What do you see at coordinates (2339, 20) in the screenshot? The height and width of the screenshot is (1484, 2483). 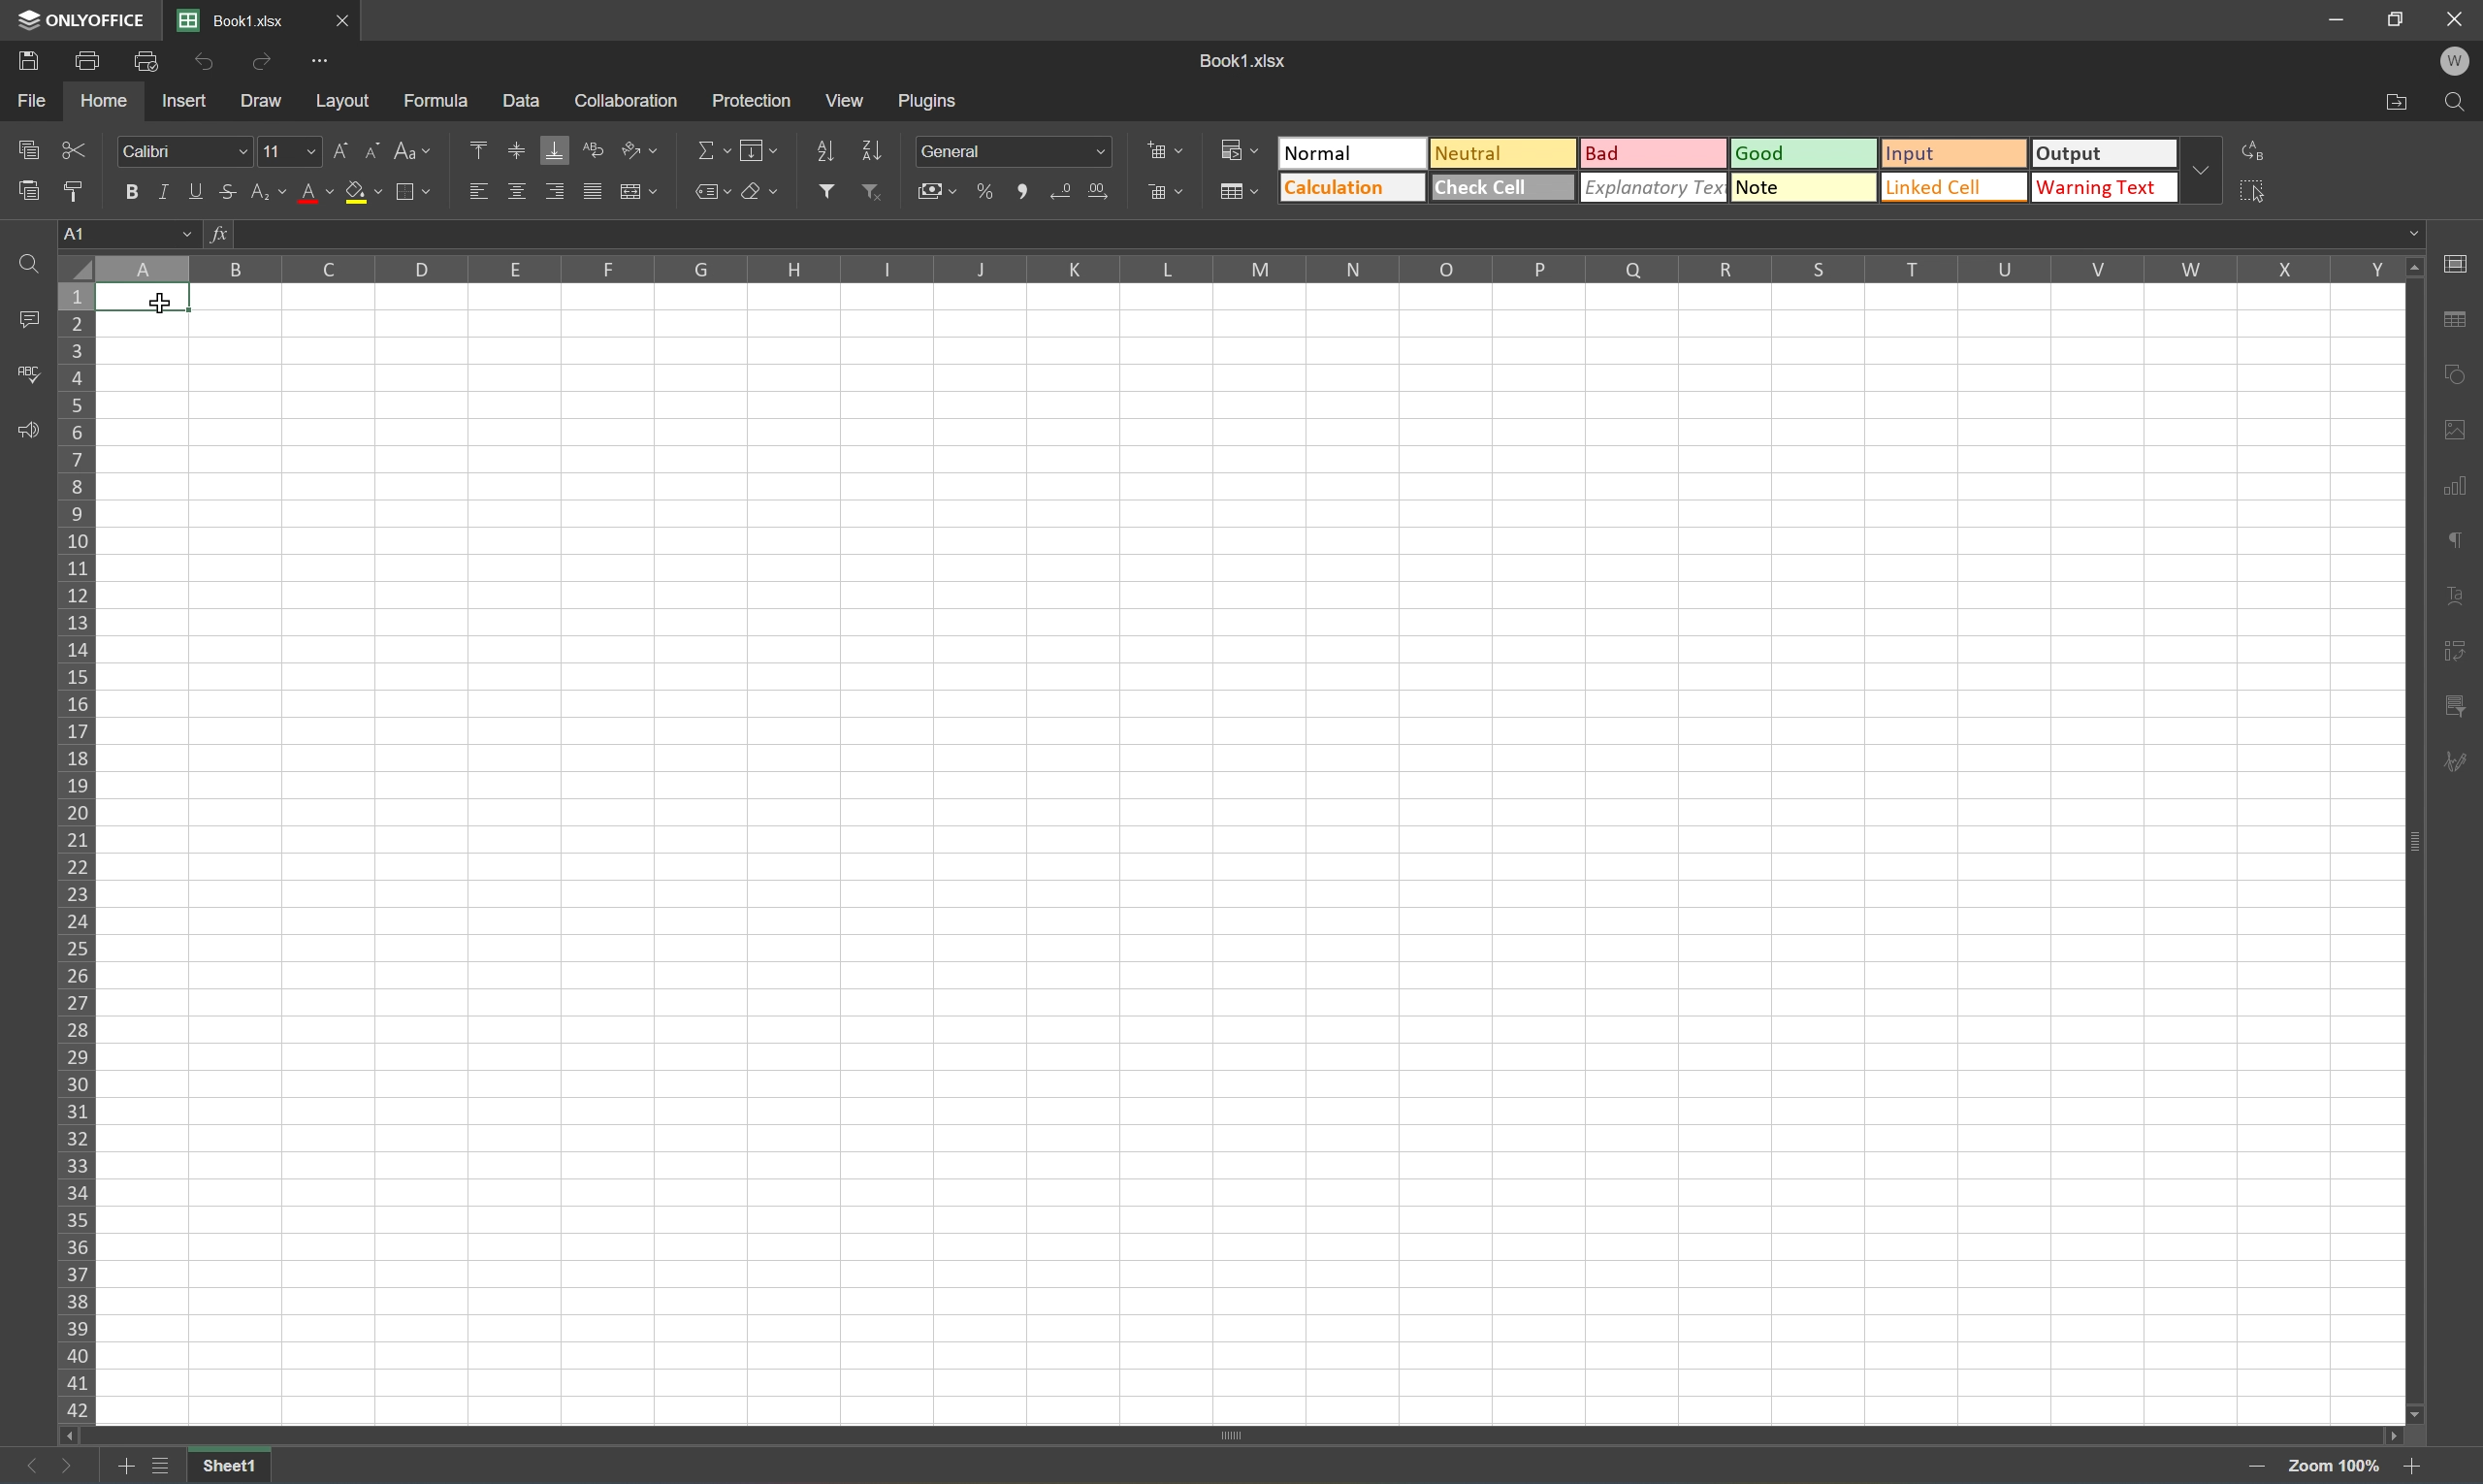 I see `Minimize` at bounding box center [2339, 20].